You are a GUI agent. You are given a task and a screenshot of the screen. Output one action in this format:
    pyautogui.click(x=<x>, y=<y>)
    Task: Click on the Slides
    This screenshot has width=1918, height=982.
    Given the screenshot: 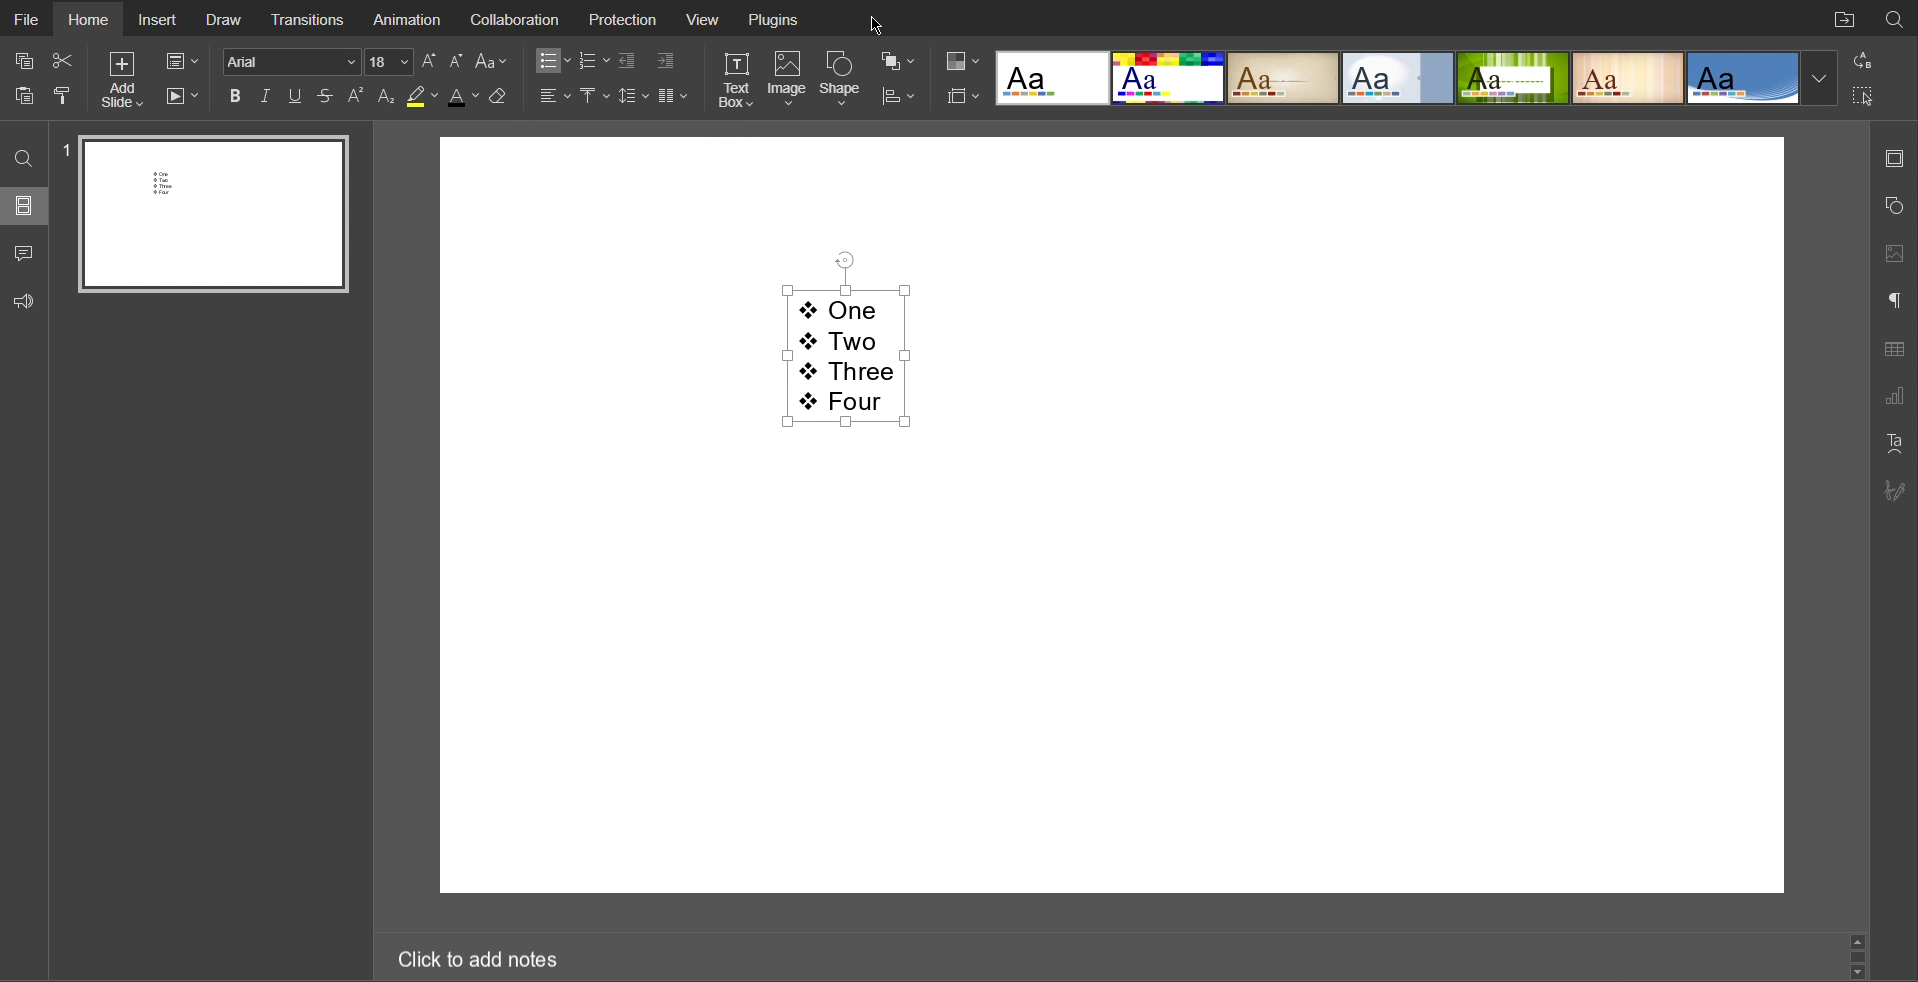 What is the action you would take?
    pyautogui.click(x=28, y=205)
    